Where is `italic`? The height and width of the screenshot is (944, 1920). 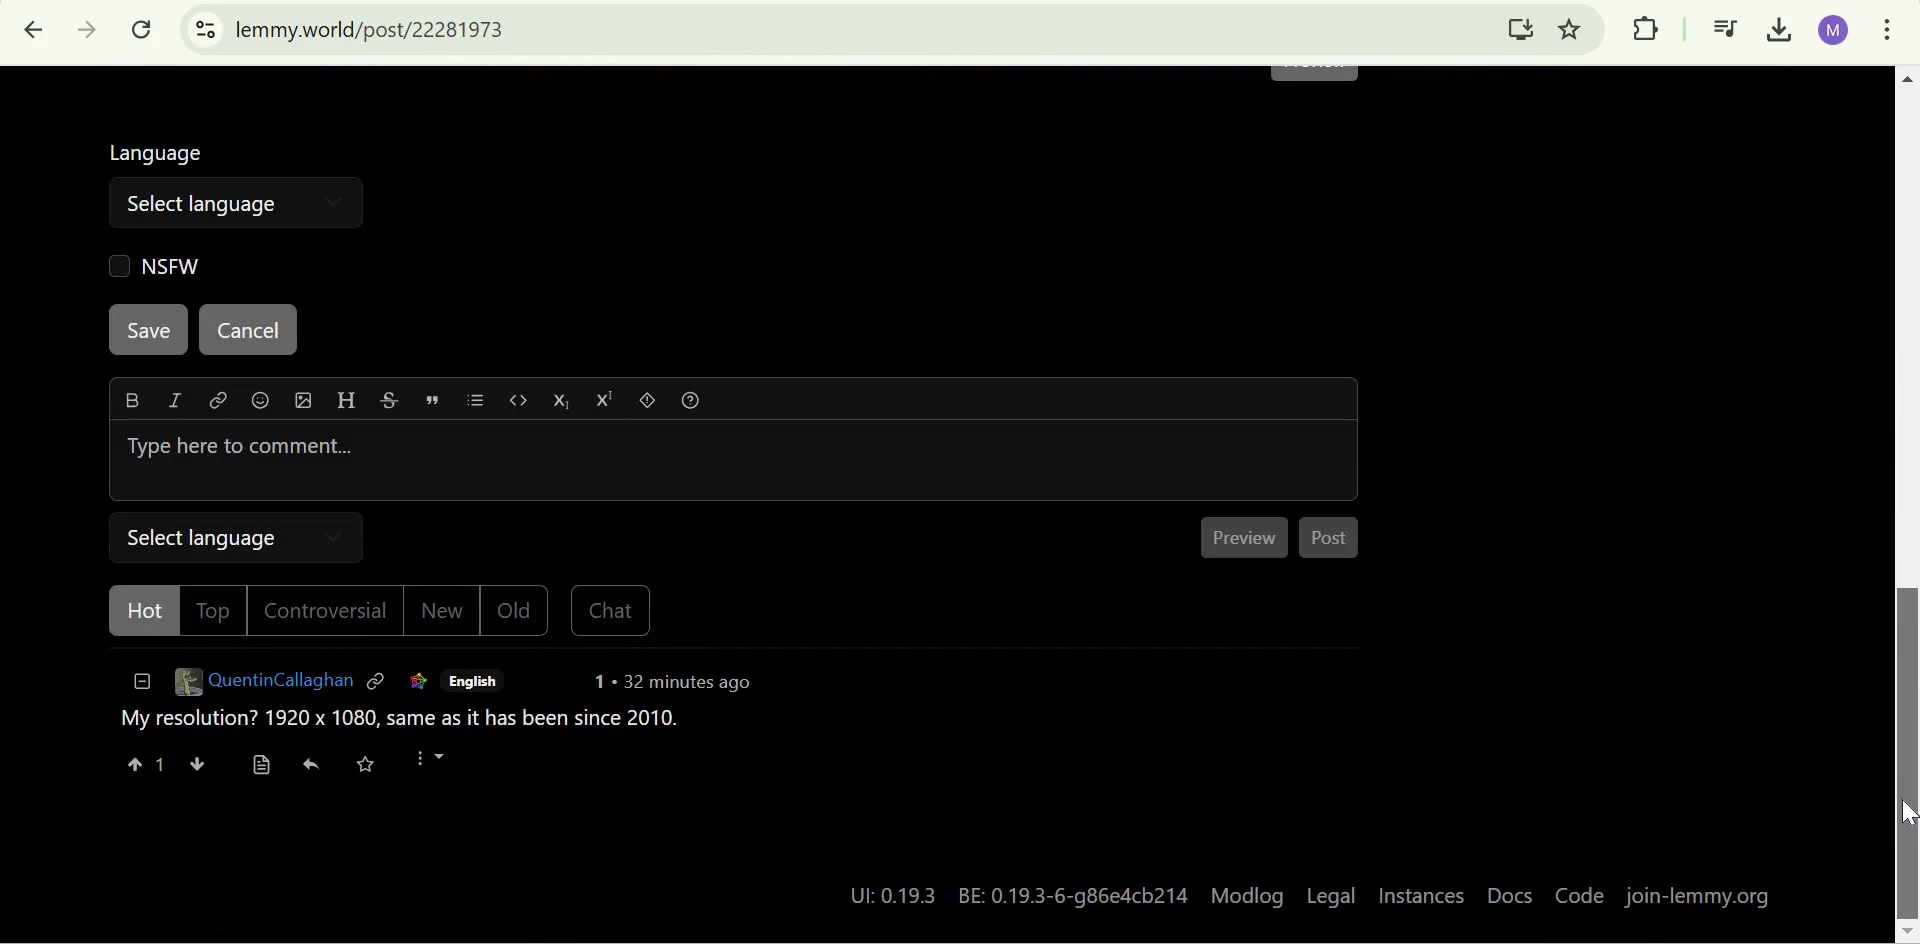 italic is located at coordinates (171, 404).